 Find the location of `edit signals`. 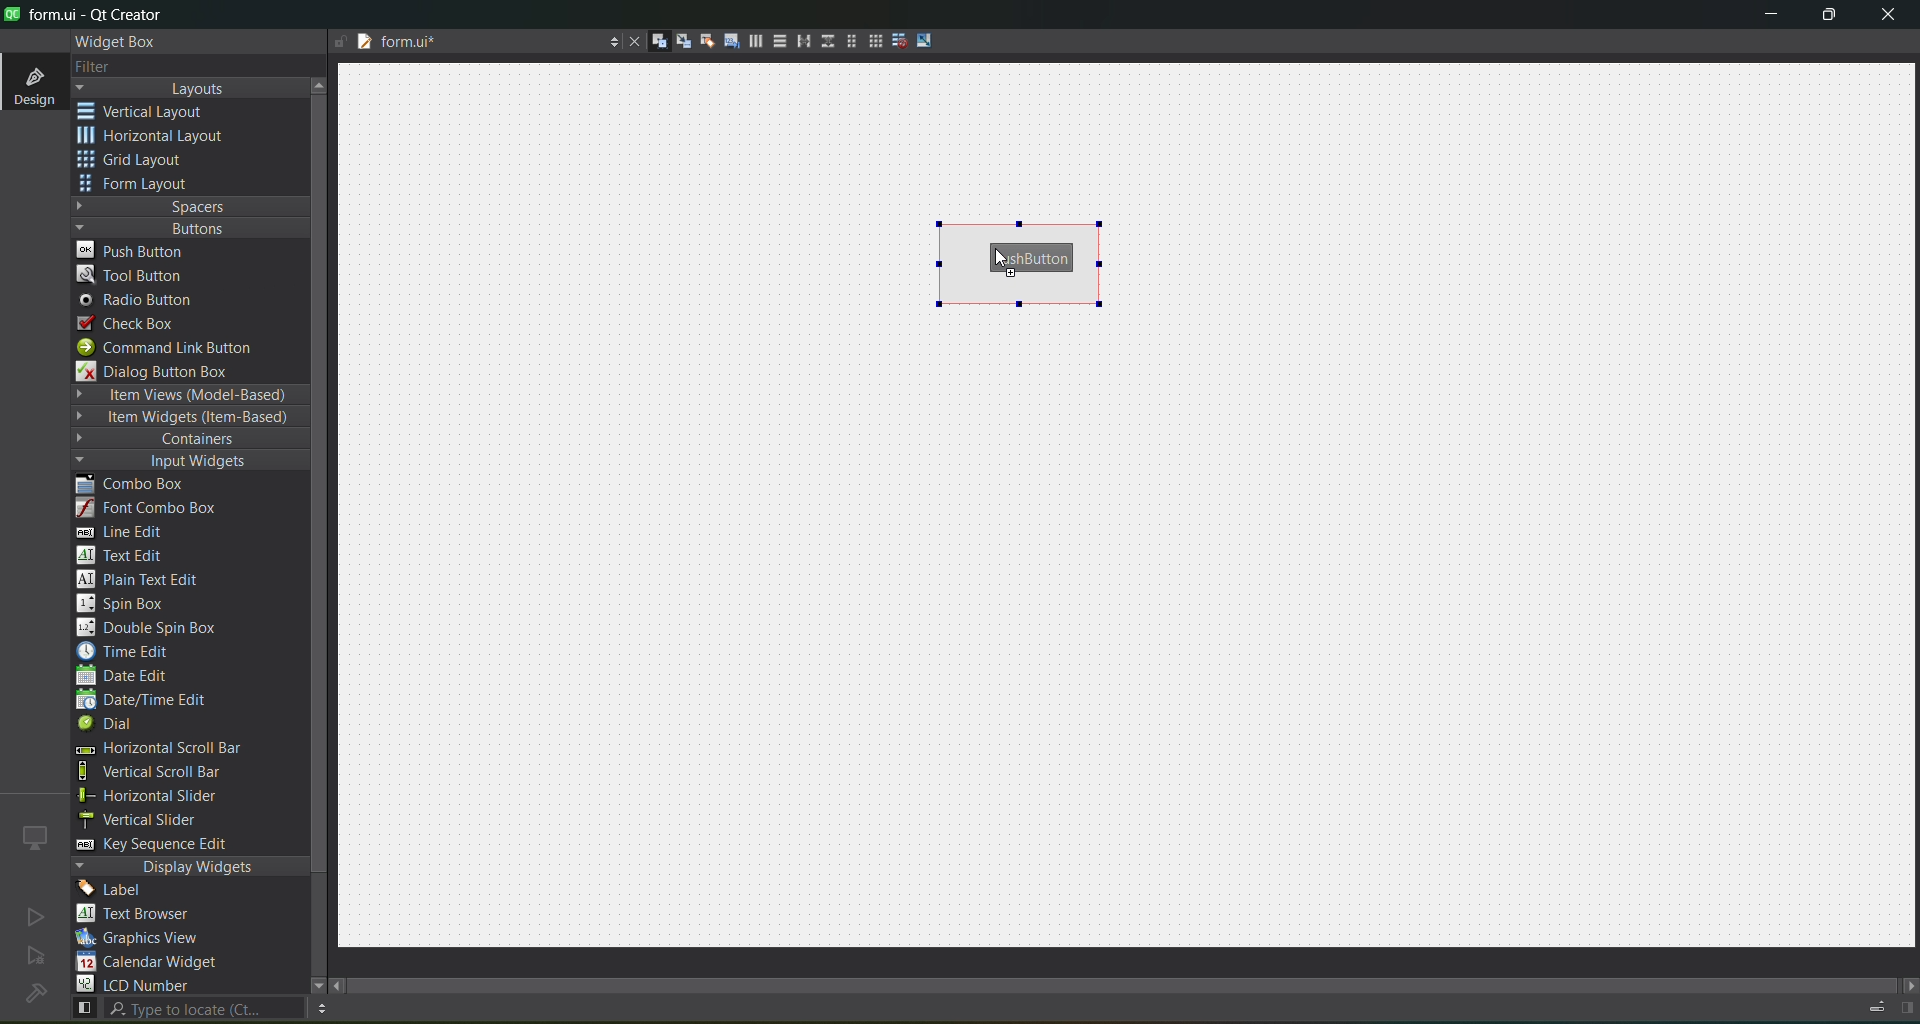

edit signals is located at coordinates (675, 40).